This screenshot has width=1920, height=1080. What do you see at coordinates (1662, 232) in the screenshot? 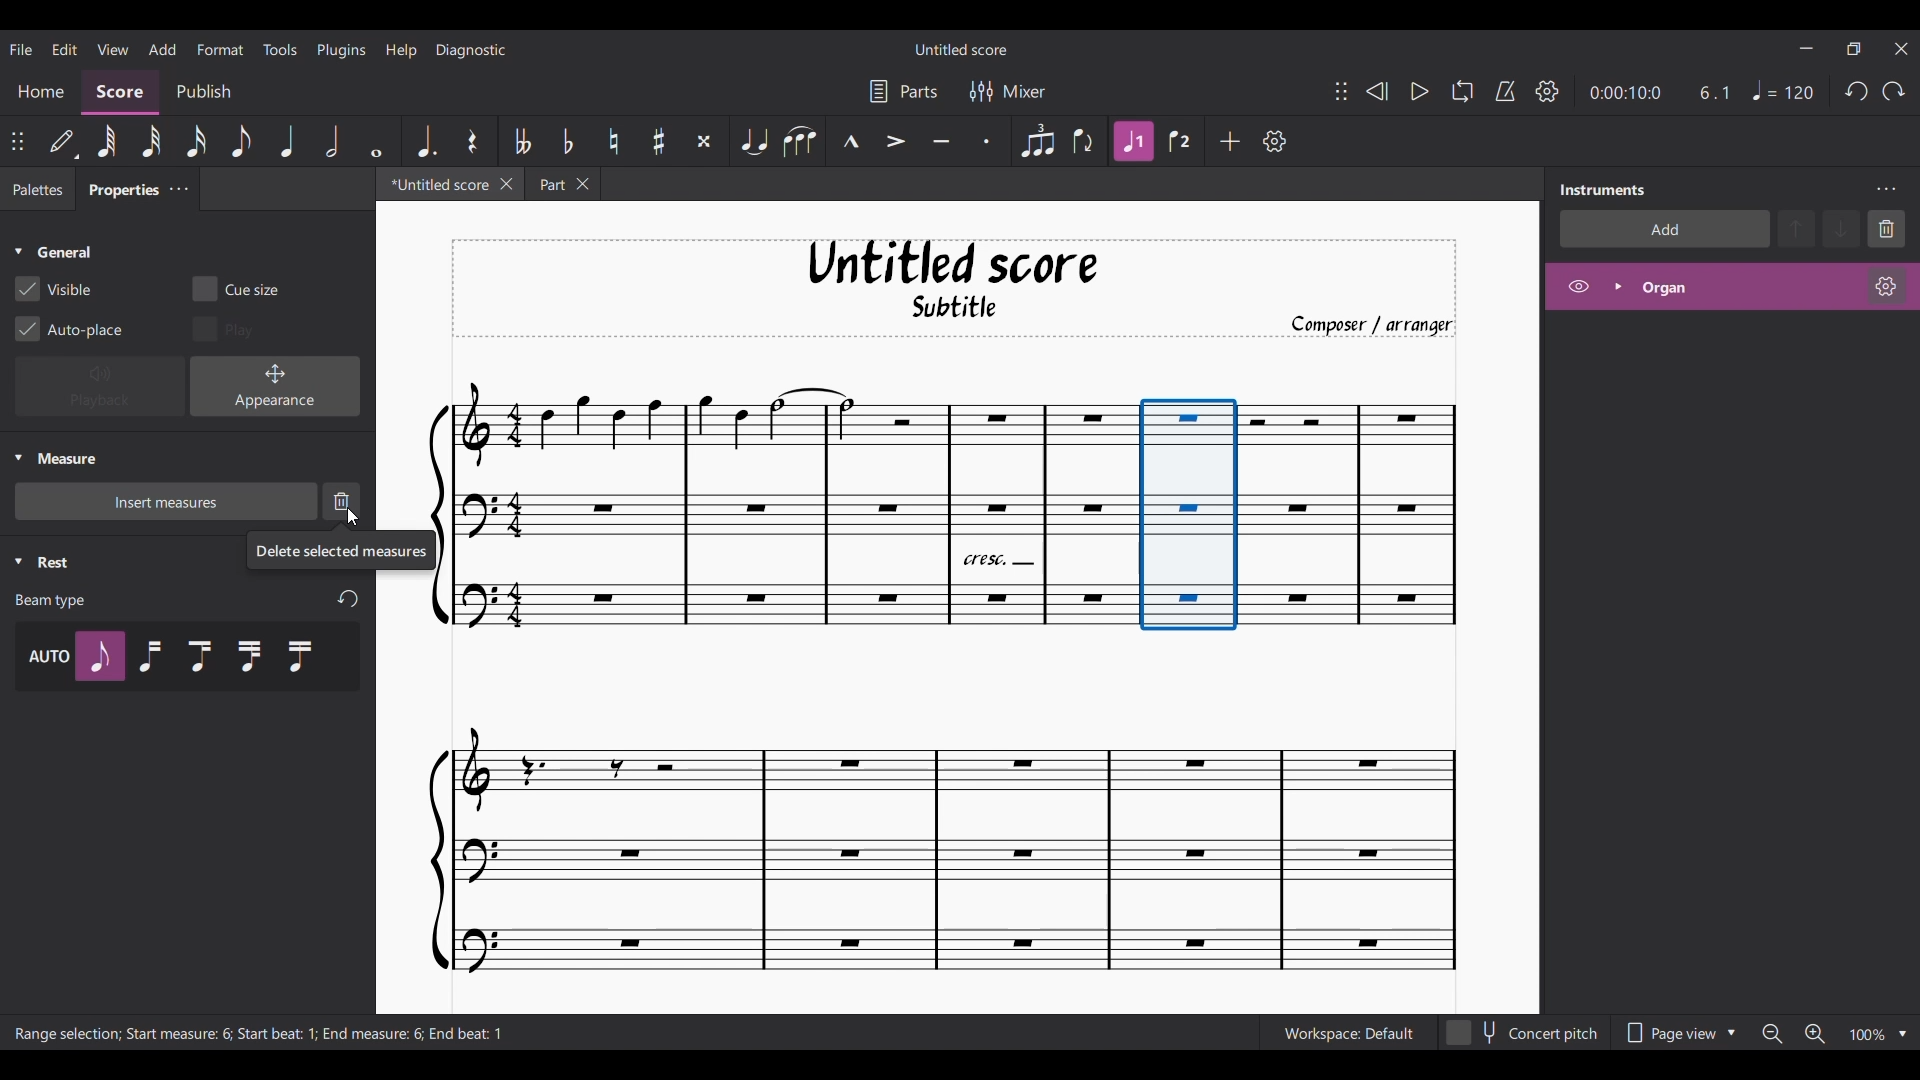
I see `Add instrument` at bounding box center [1662, 232].